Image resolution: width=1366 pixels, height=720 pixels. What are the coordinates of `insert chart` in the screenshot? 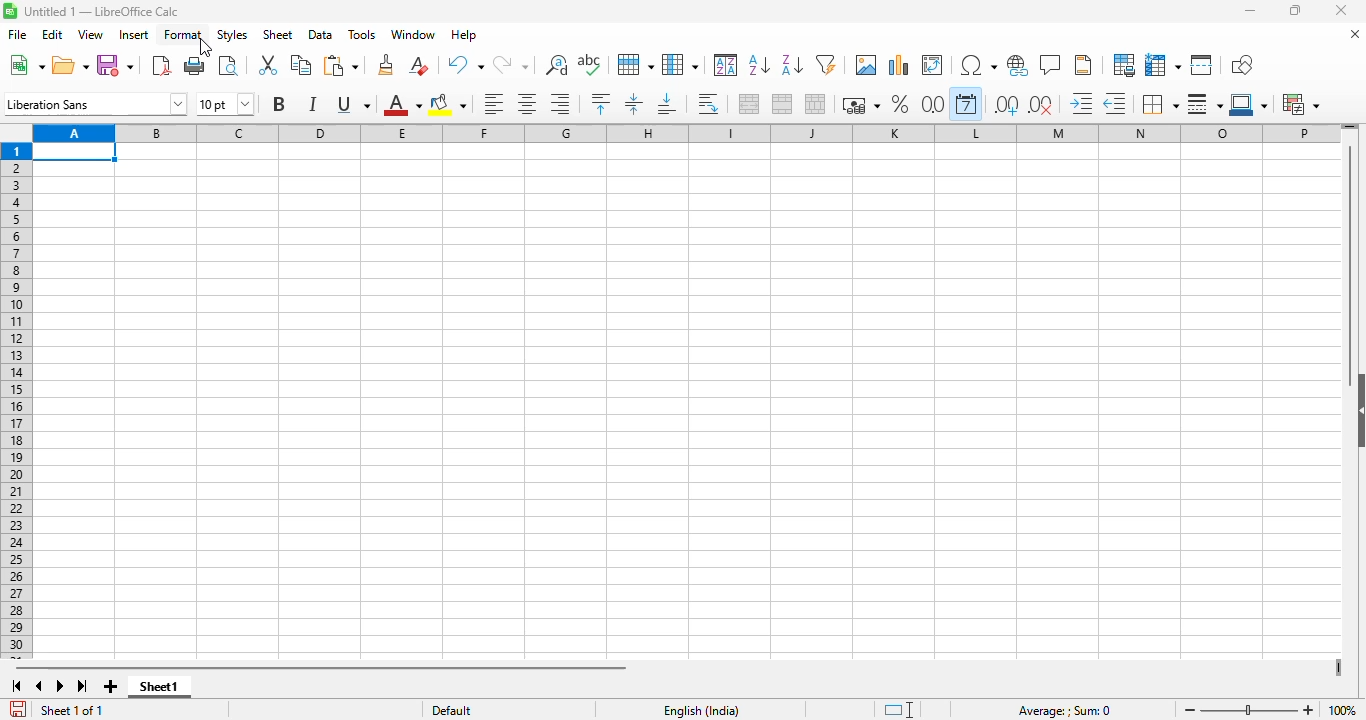 It's located at (898, 65).